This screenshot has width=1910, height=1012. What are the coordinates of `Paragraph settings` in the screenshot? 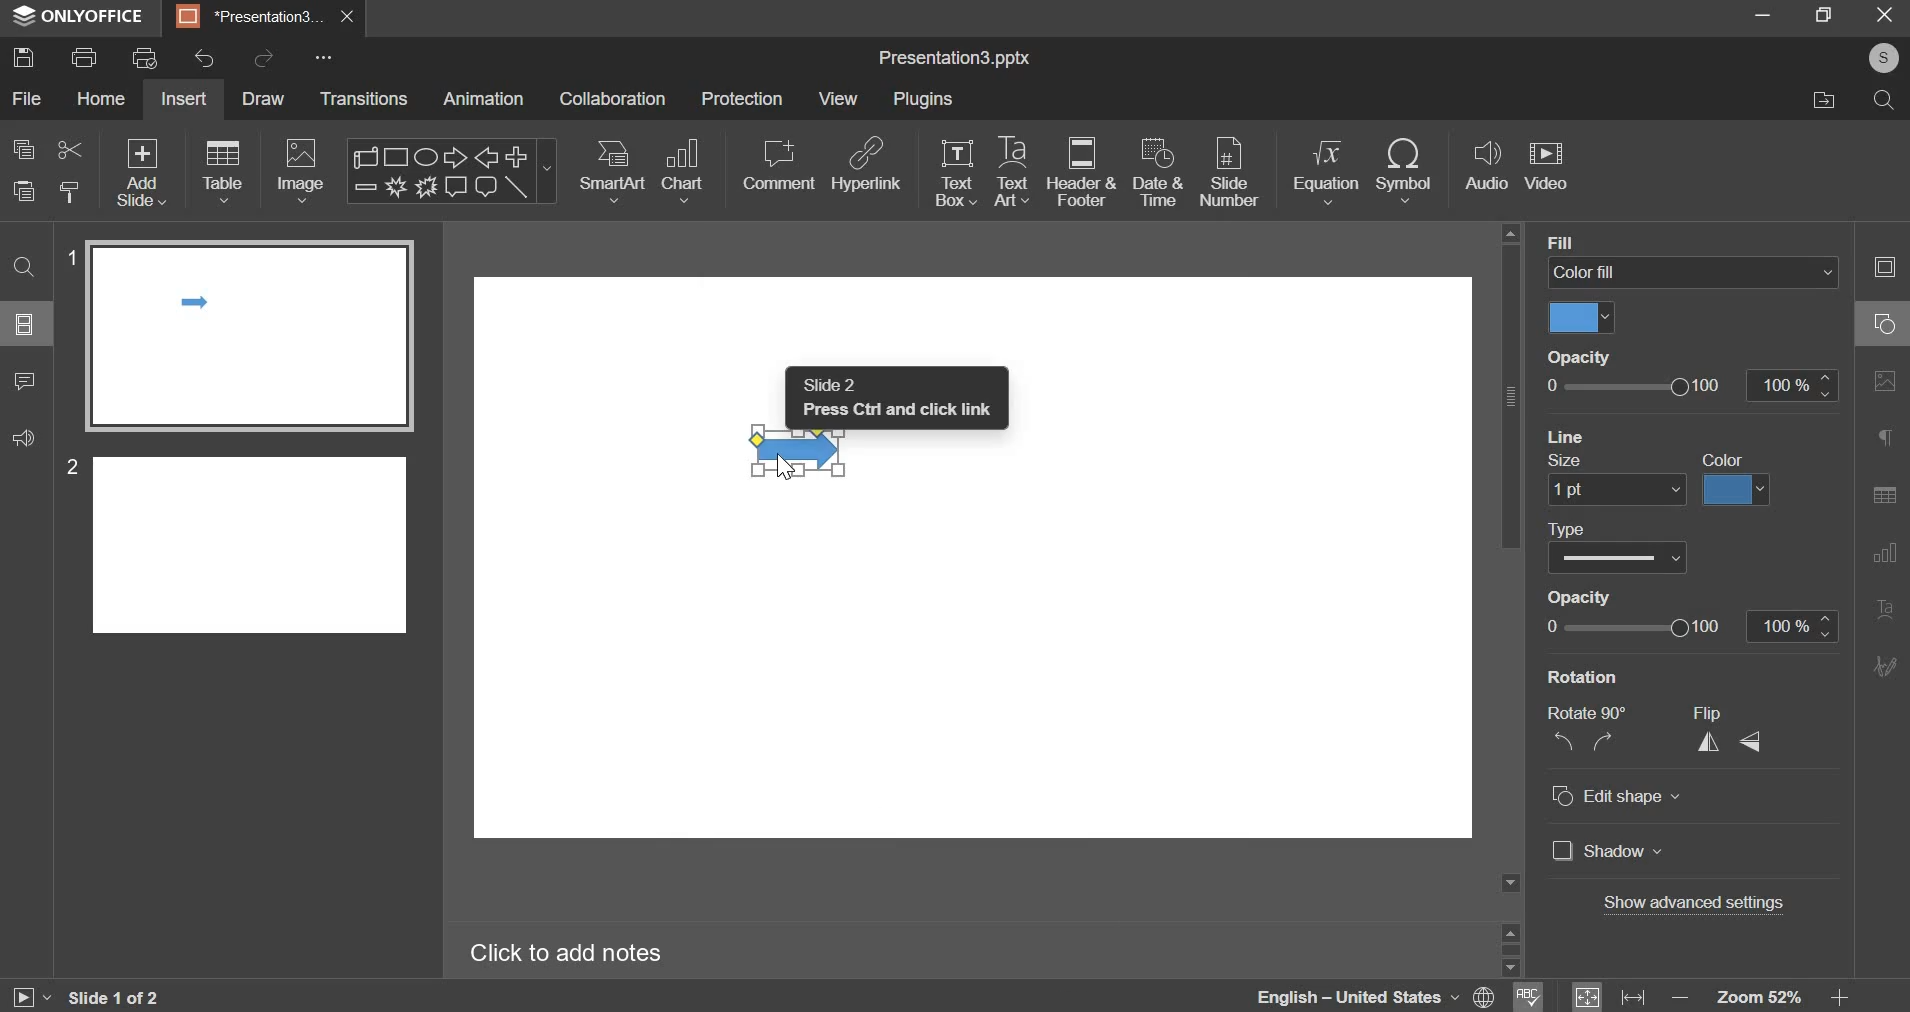 It's located at (1885, 436).